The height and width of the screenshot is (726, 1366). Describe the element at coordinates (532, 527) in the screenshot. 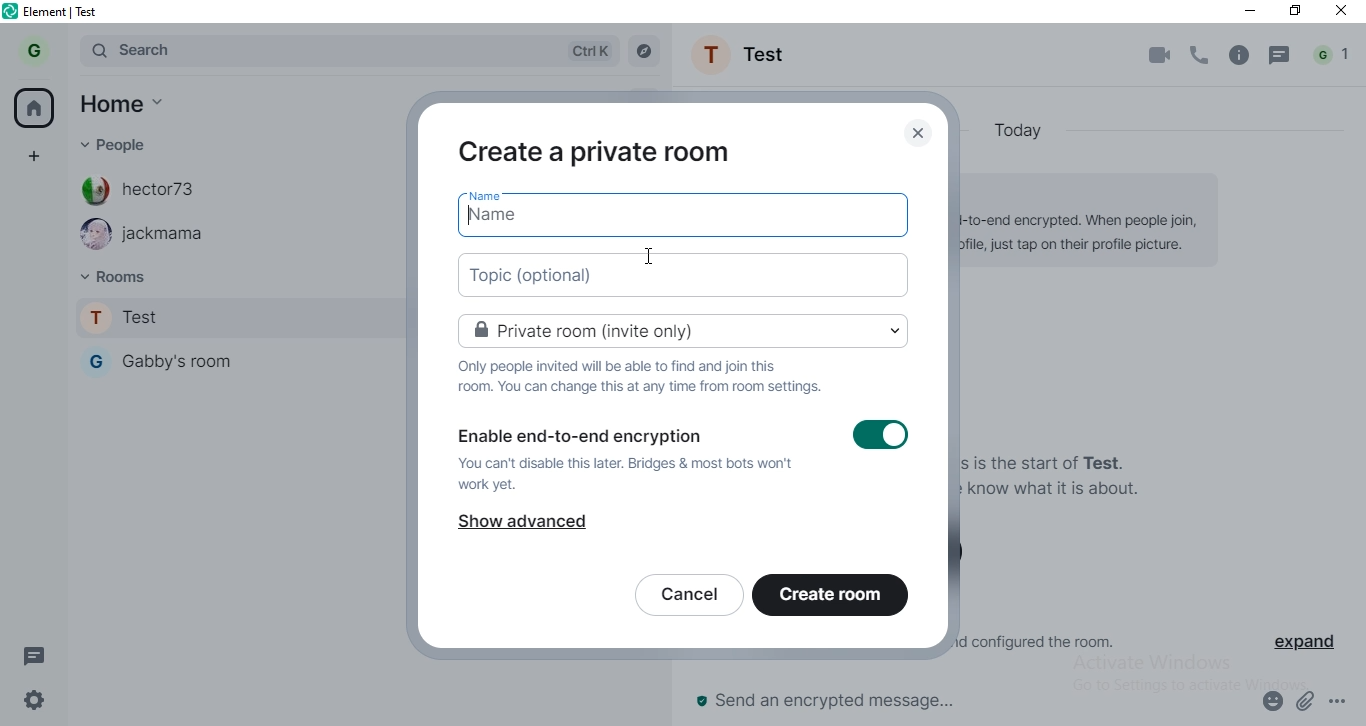

I see `show advanced` at that location.